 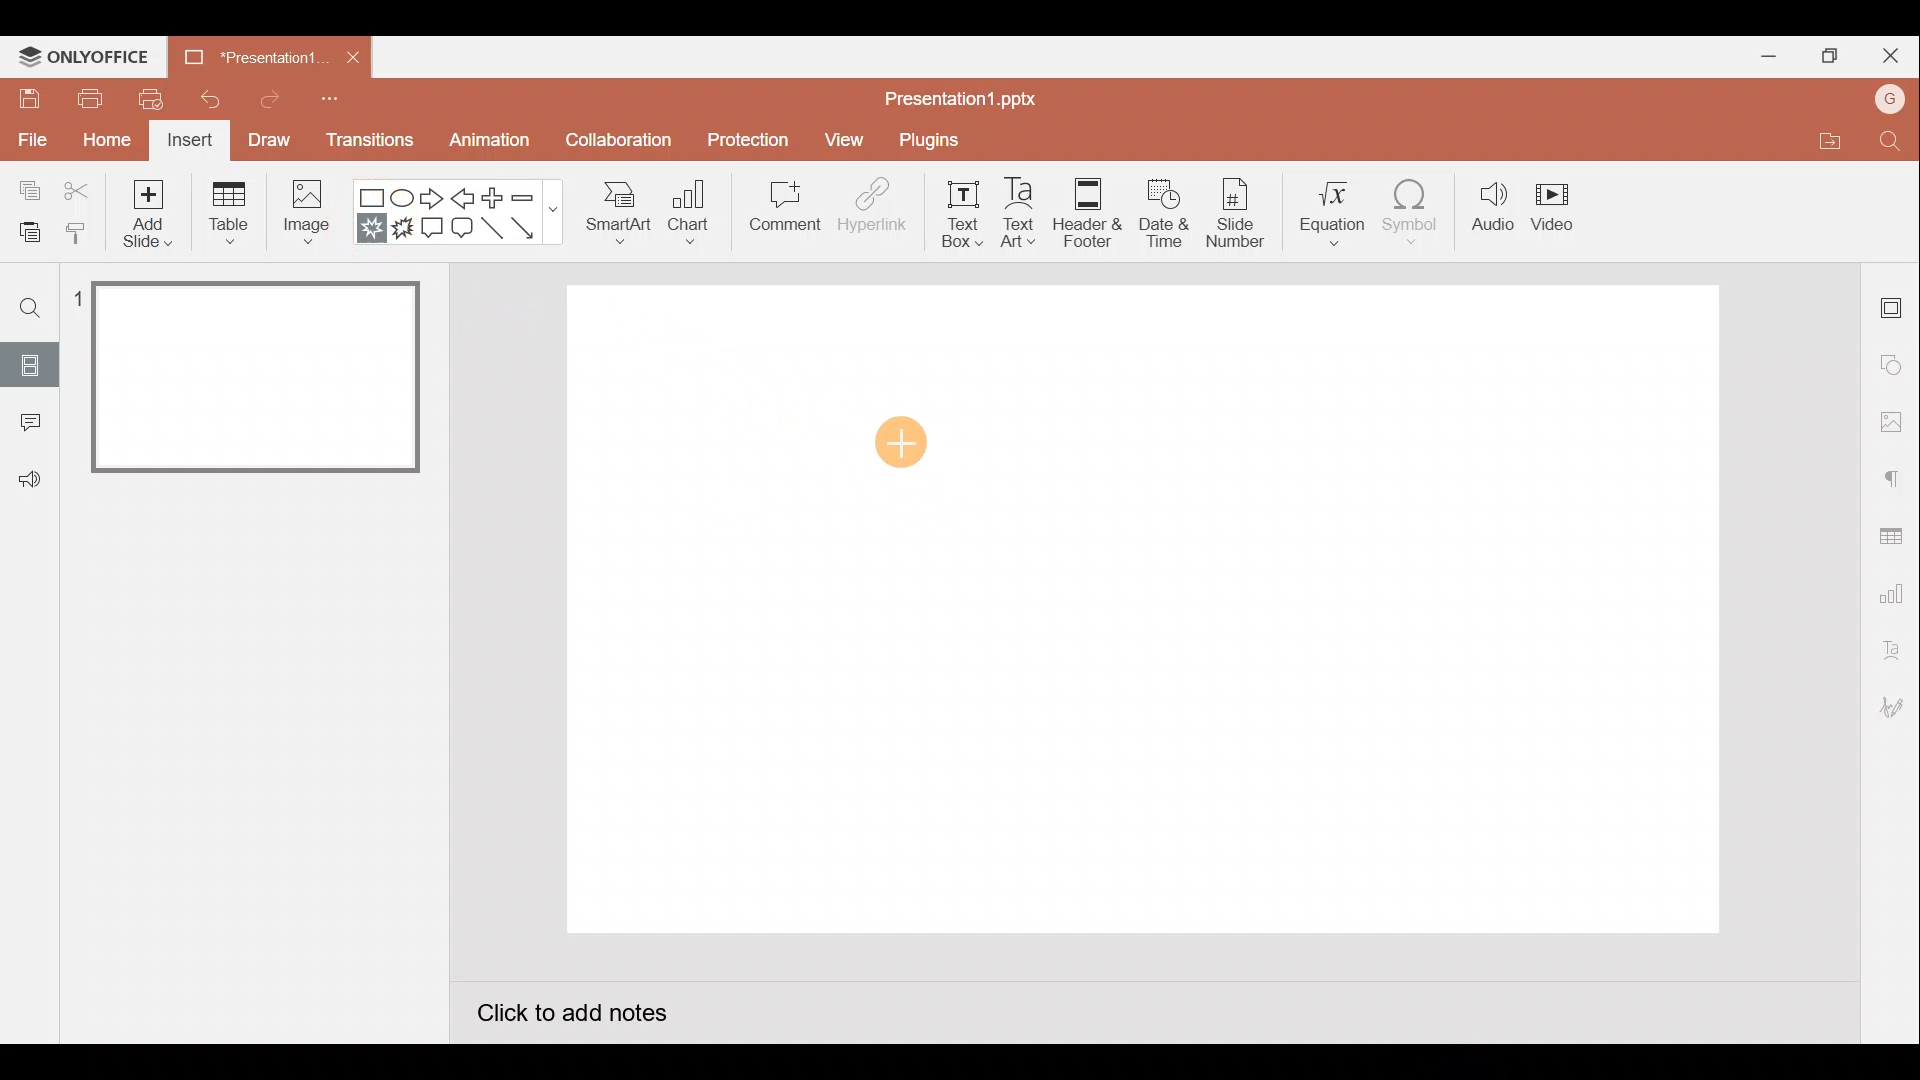 What do you see at coordinates (1889, 419) in the screenshot?
I see `Image settings` at bounding box center [1889, 419].